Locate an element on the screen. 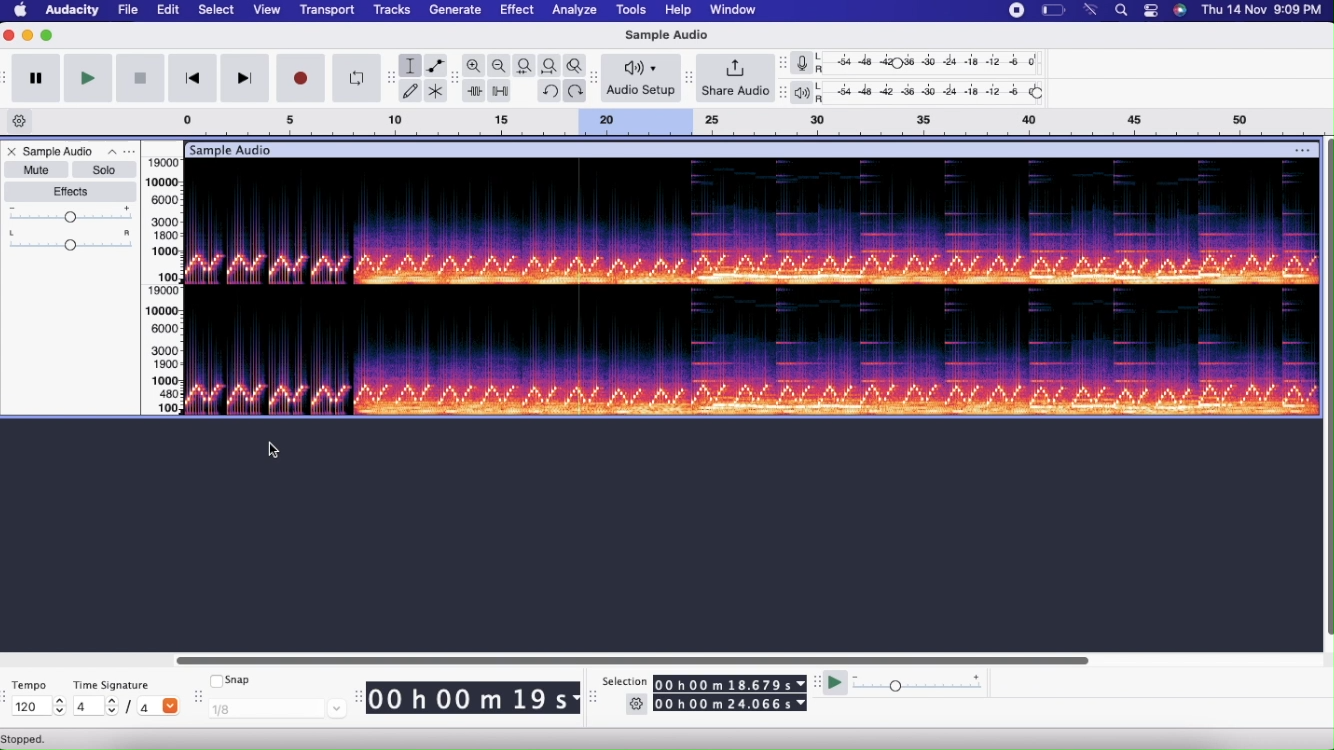  Stop is located at coordinates (140, 78).